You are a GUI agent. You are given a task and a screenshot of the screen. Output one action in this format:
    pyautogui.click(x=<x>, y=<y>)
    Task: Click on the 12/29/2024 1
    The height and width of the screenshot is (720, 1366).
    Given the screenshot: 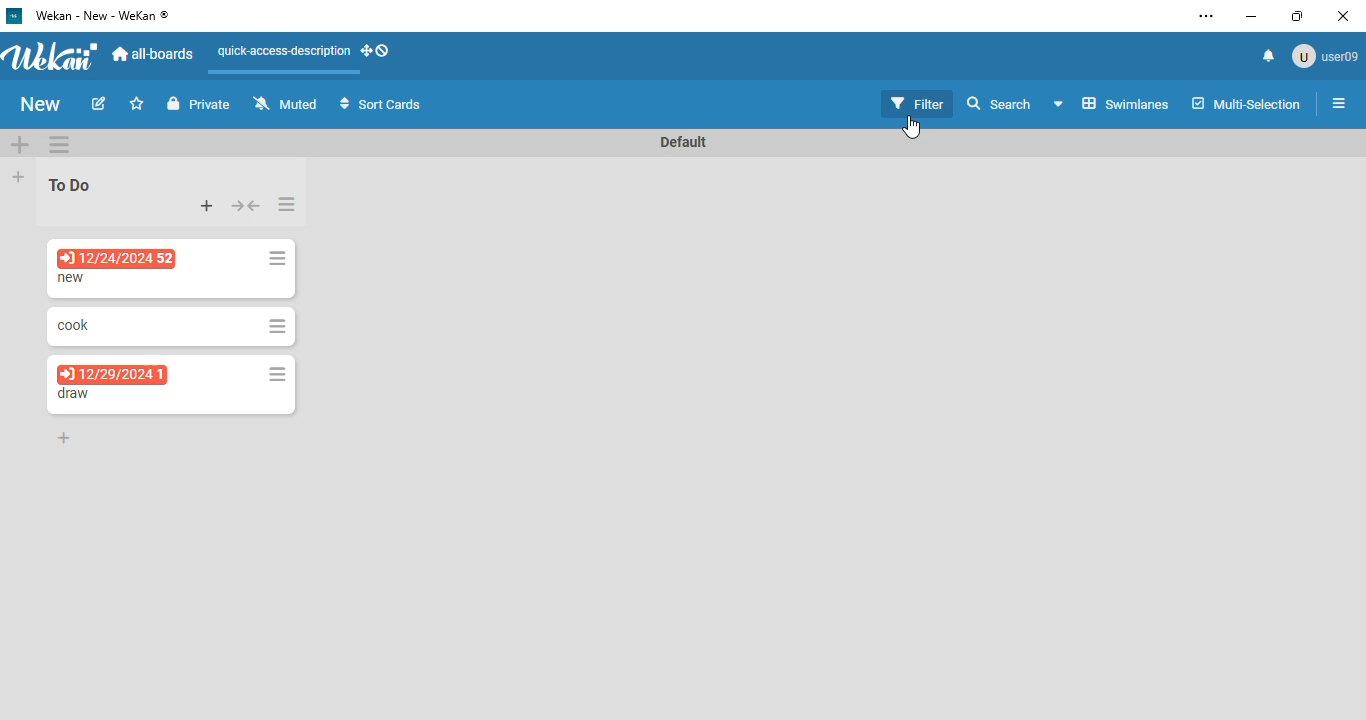 What is the action you would take?
    pyautogui.click(x=111, y=372)
    